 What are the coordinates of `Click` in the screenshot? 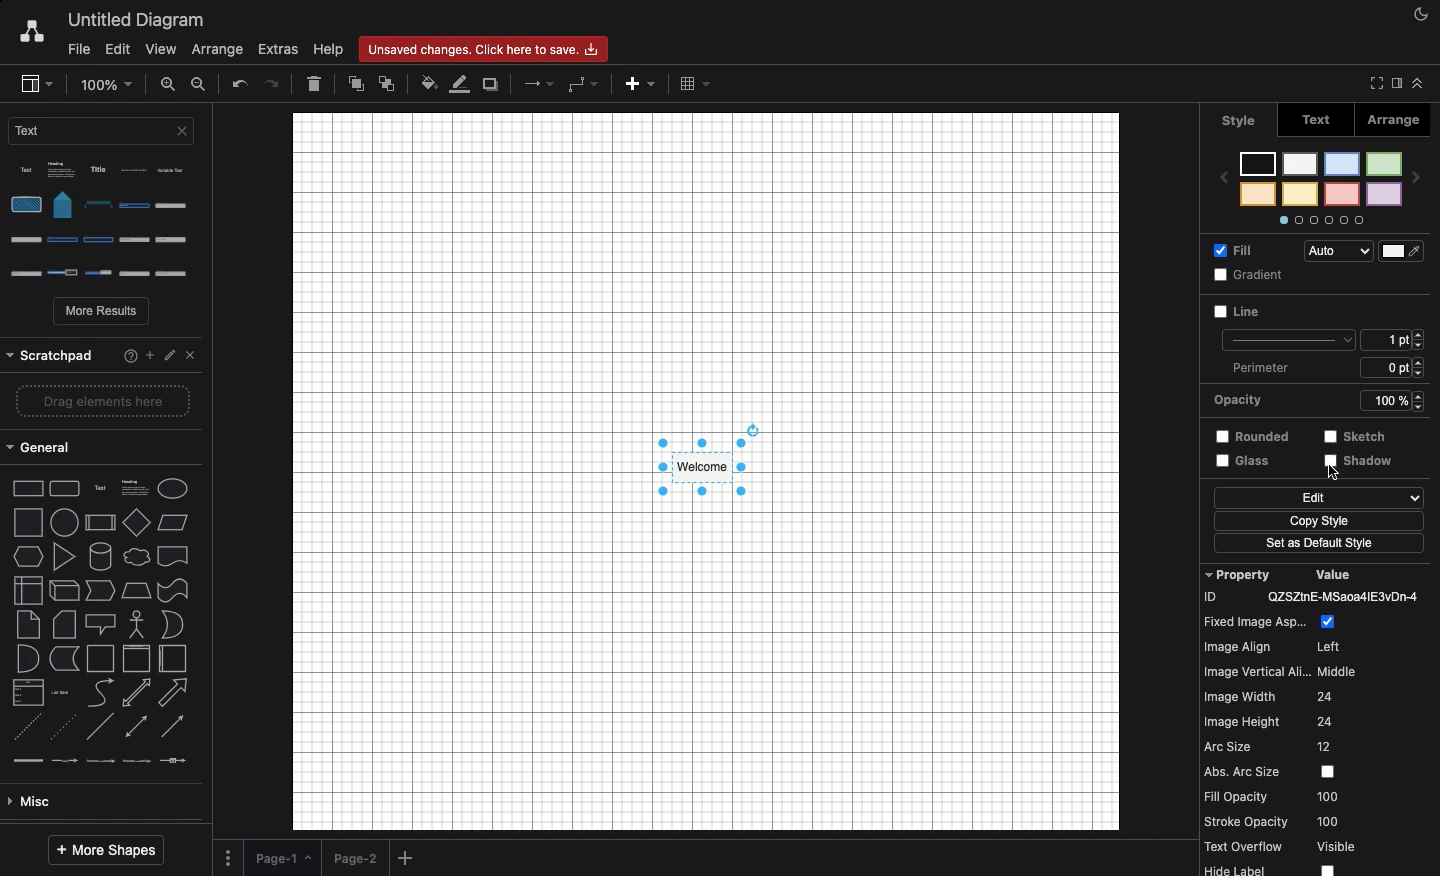 It's located at (1361, 468).